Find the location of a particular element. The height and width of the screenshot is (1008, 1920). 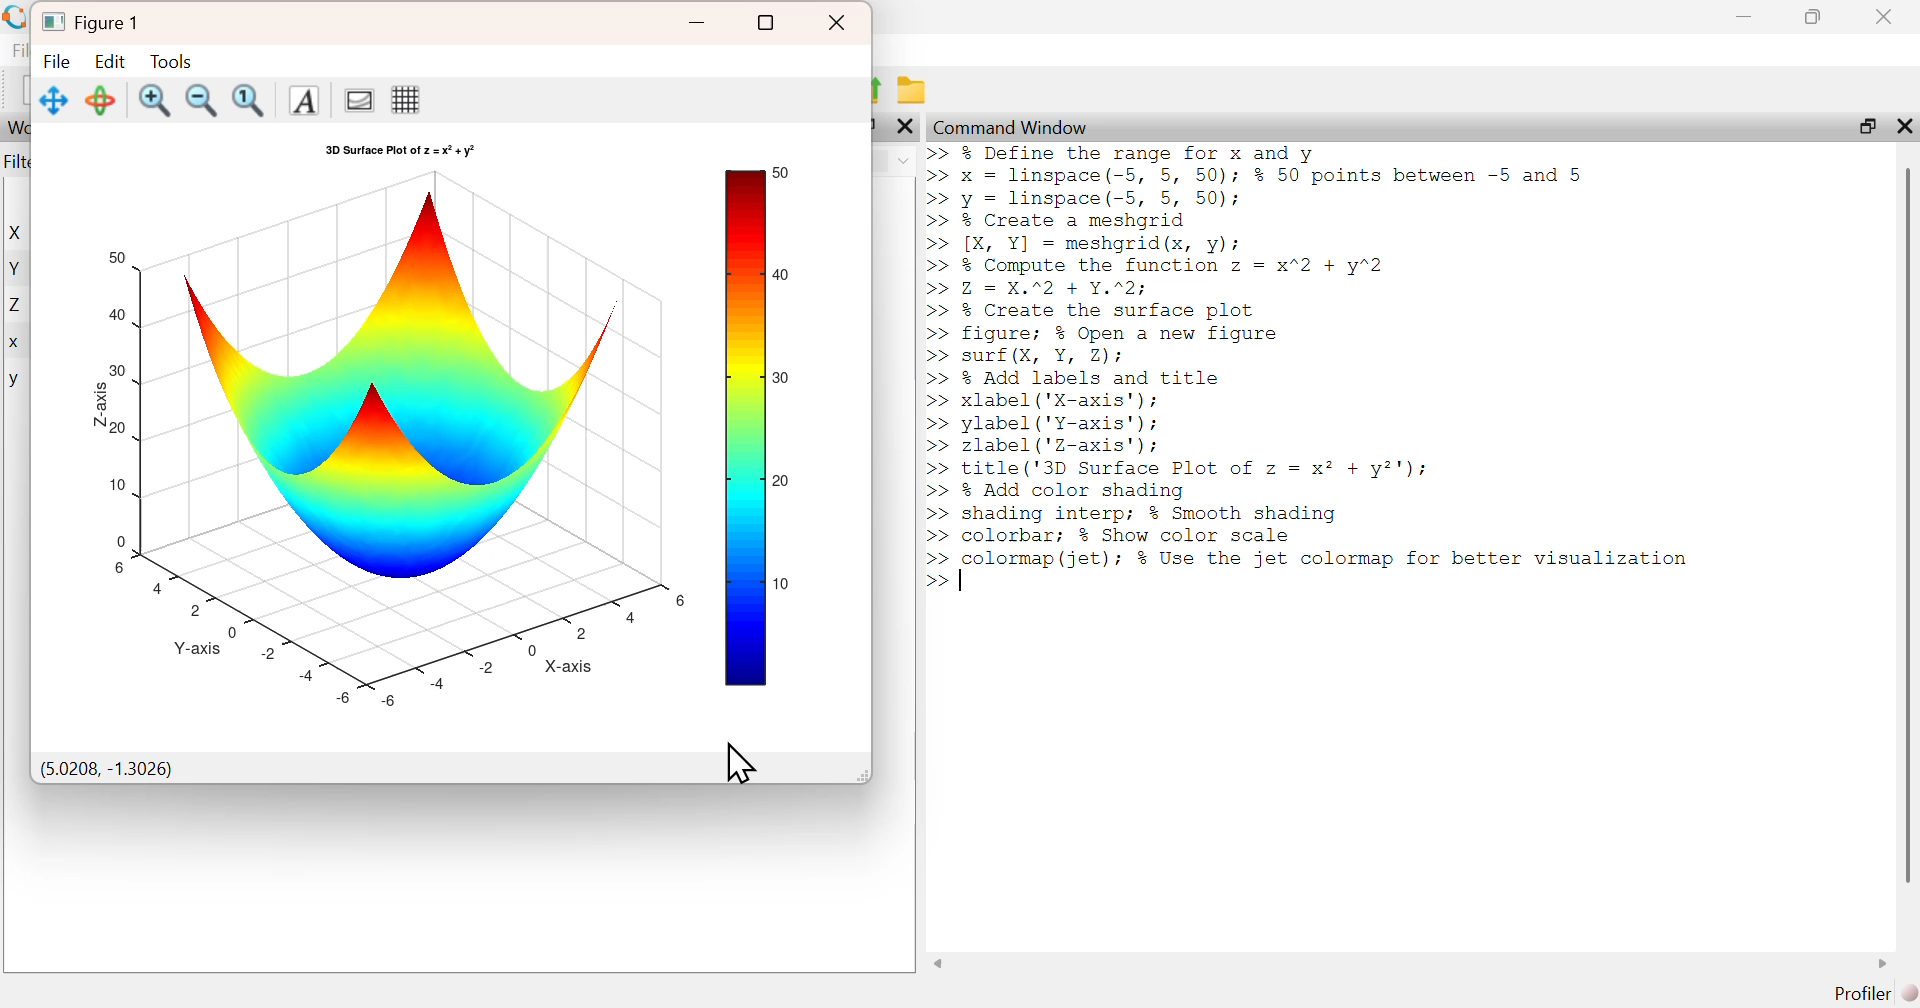

cursor is located at coordinates (740, 762).